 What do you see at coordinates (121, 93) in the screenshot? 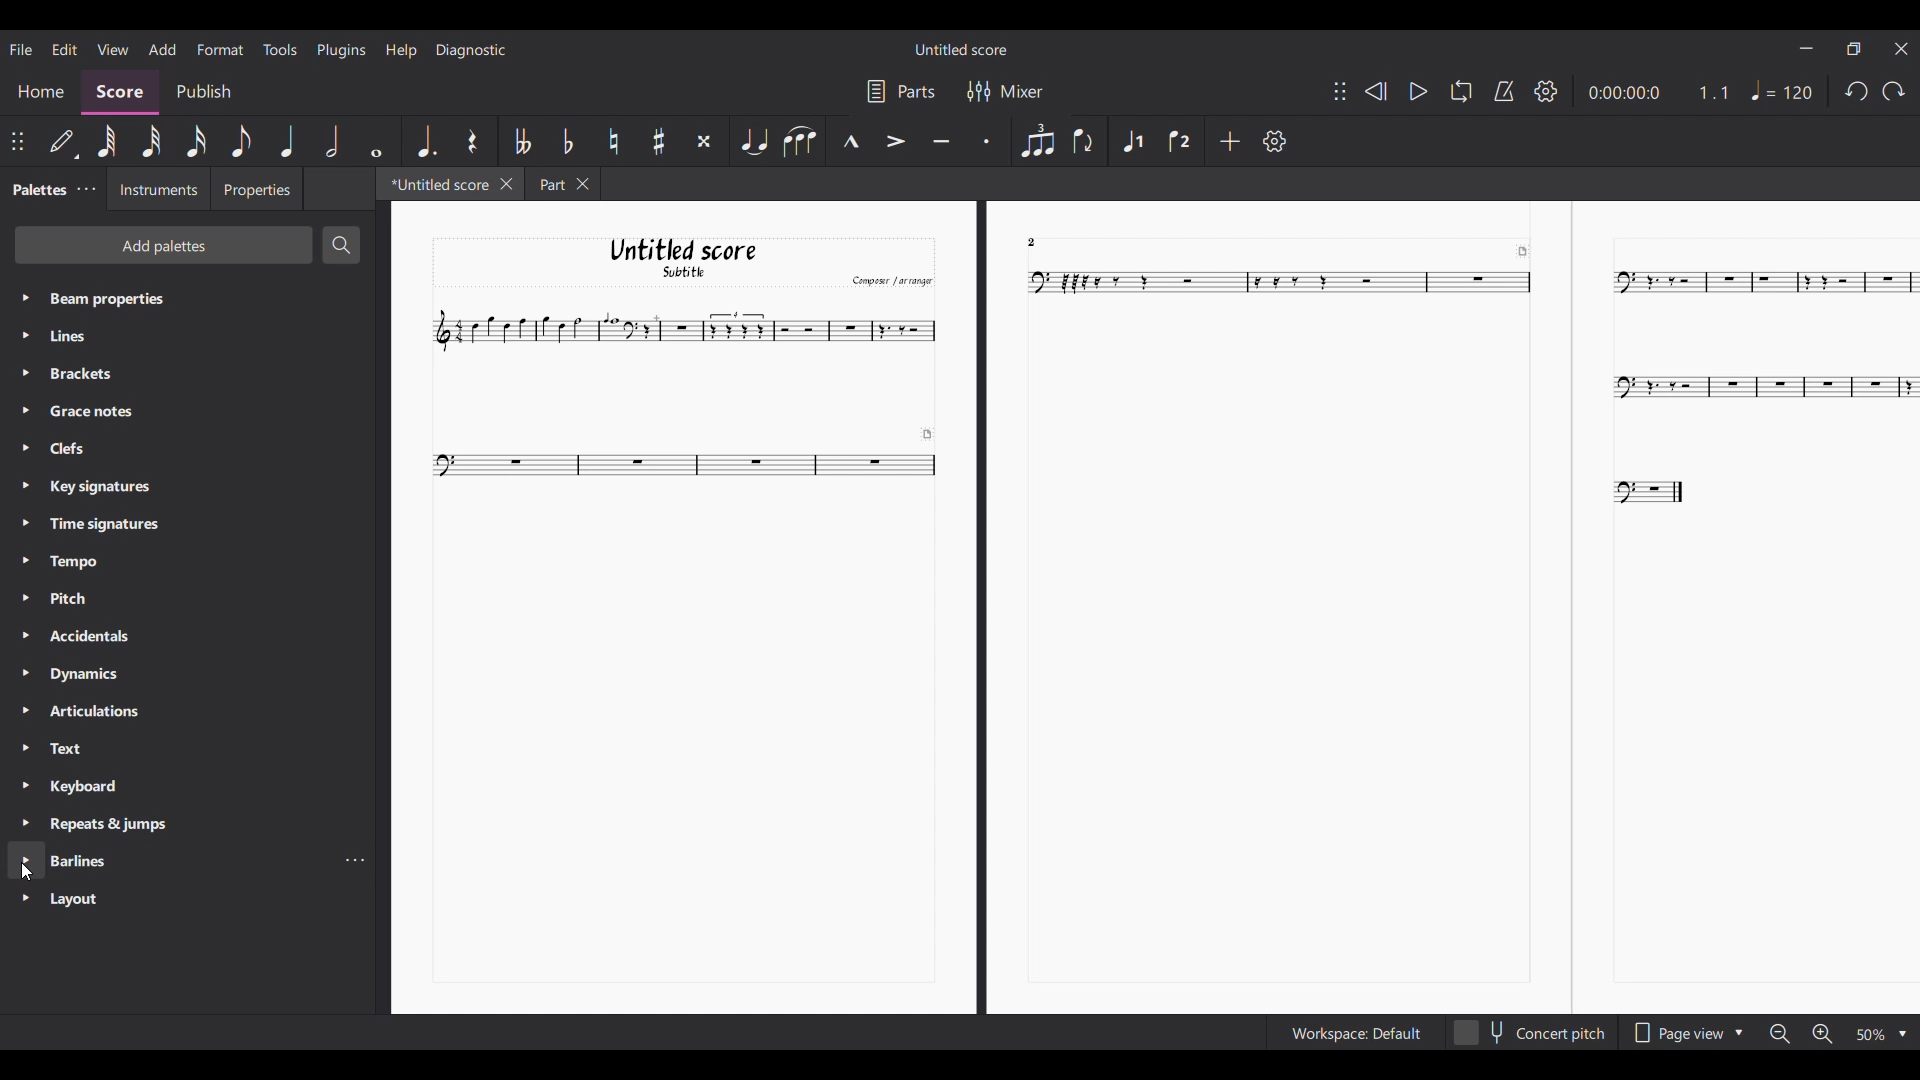
I see `Score section, highlighted` at bounding box center [121, 93].